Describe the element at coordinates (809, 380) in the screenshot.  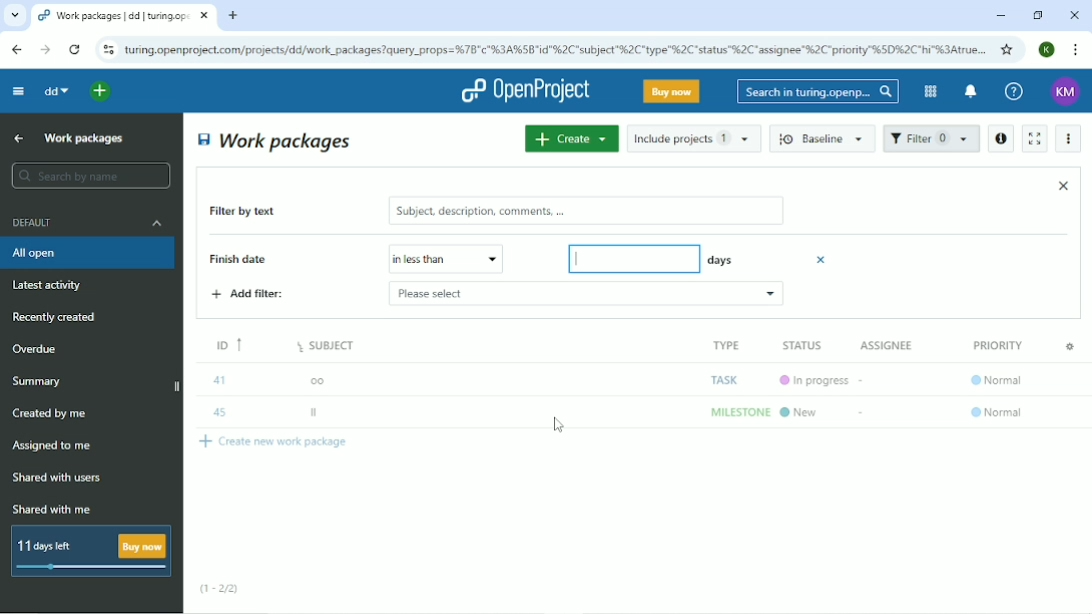
I see `In progress ` at that location.